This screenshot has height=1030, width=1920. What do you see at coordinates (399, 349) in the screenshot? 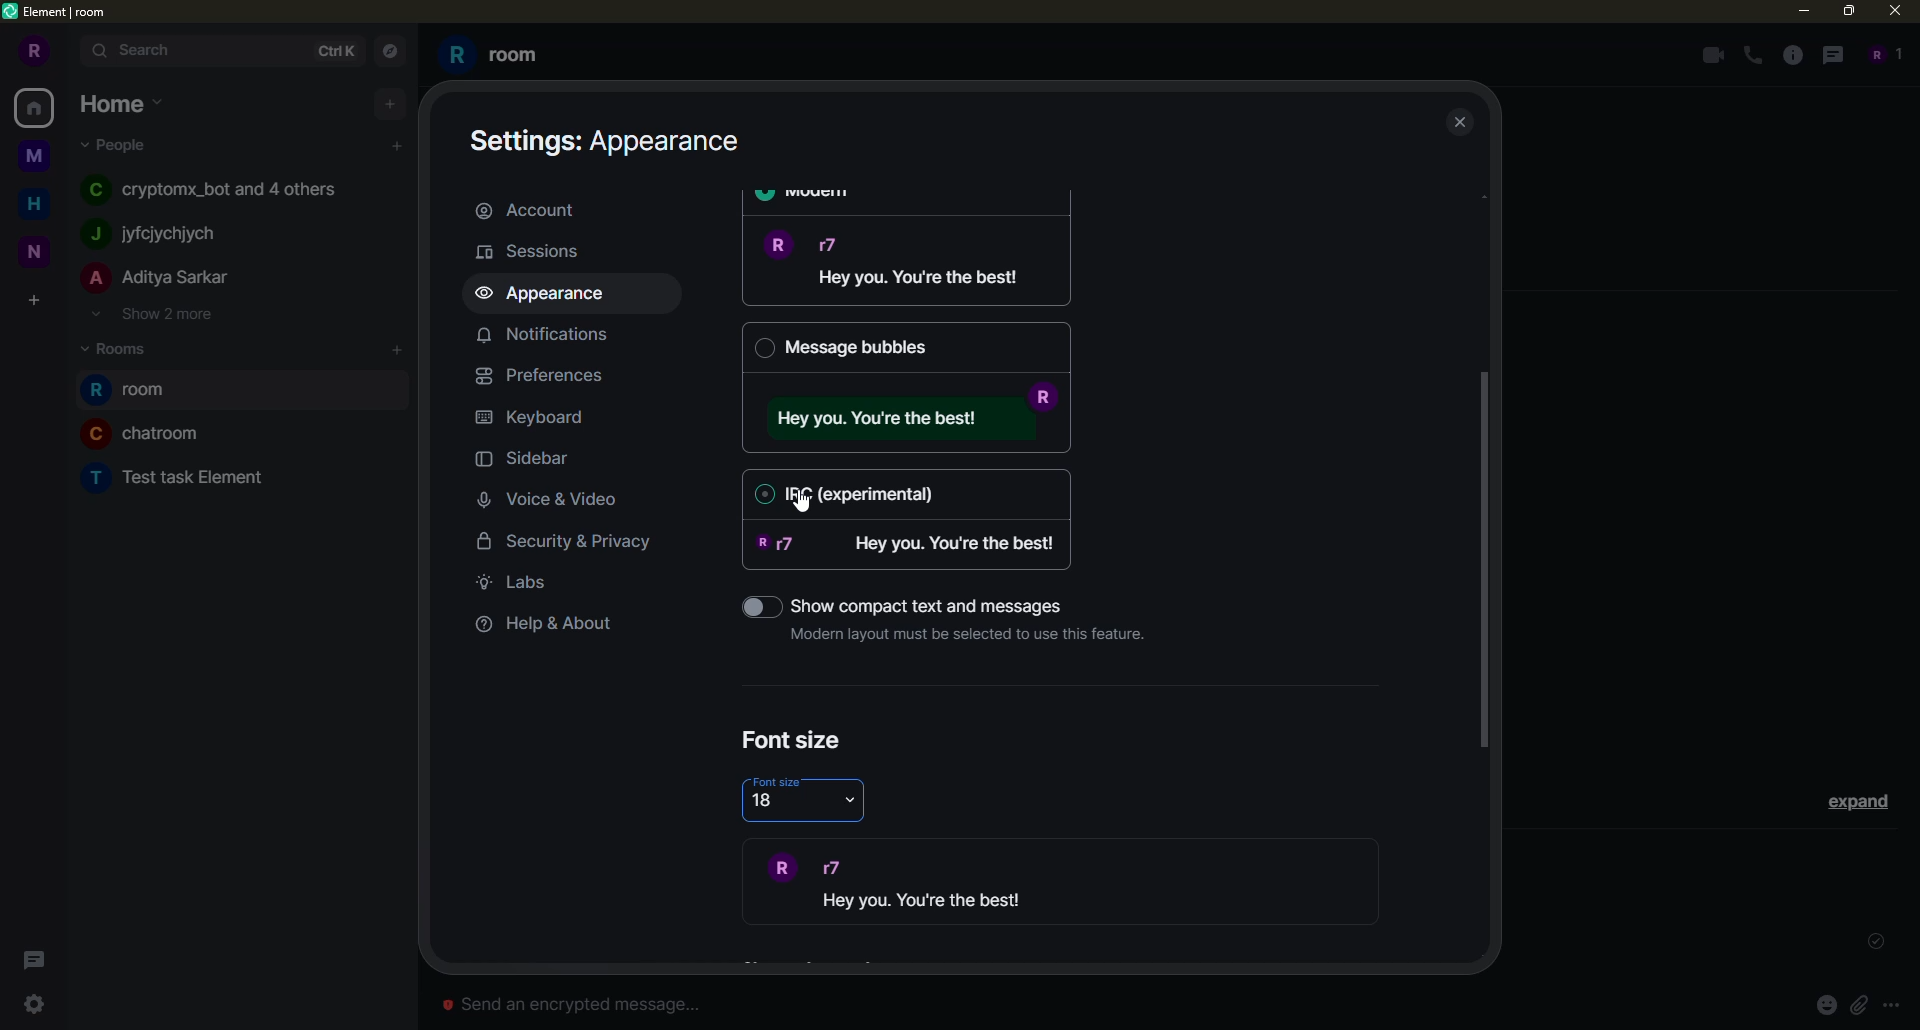
I see `add` at bounding box center [399, 349].